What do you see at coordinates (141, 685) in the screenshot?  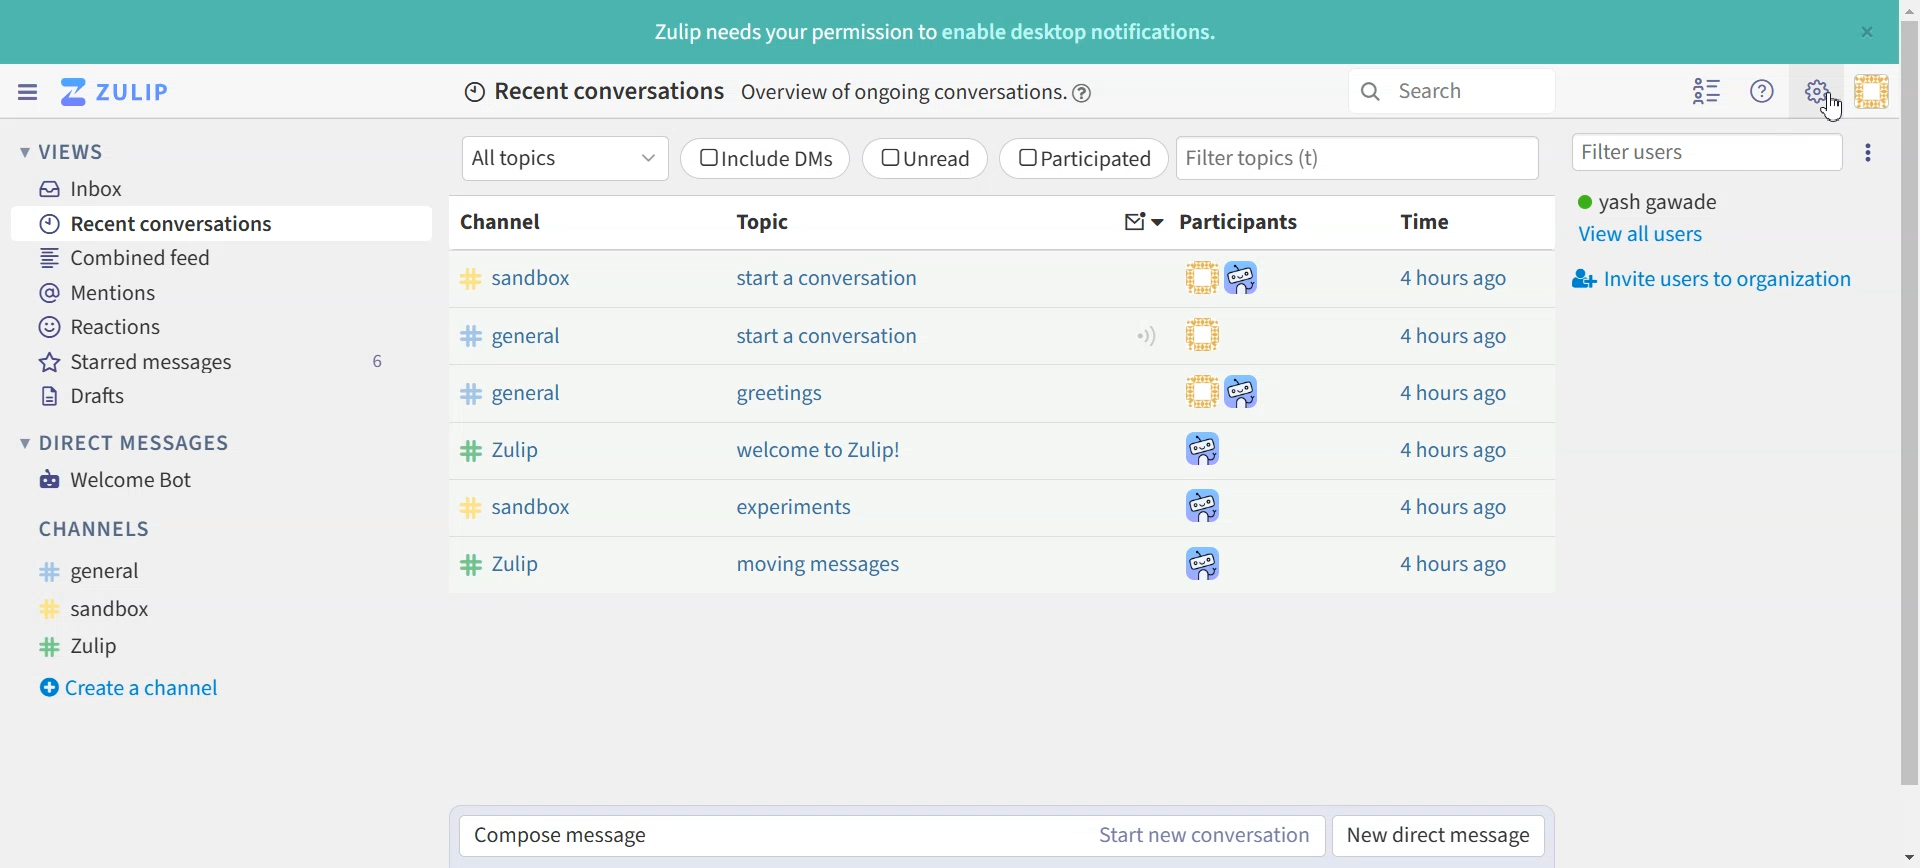 I see `Create a channel` at bounding box center [141, 685].